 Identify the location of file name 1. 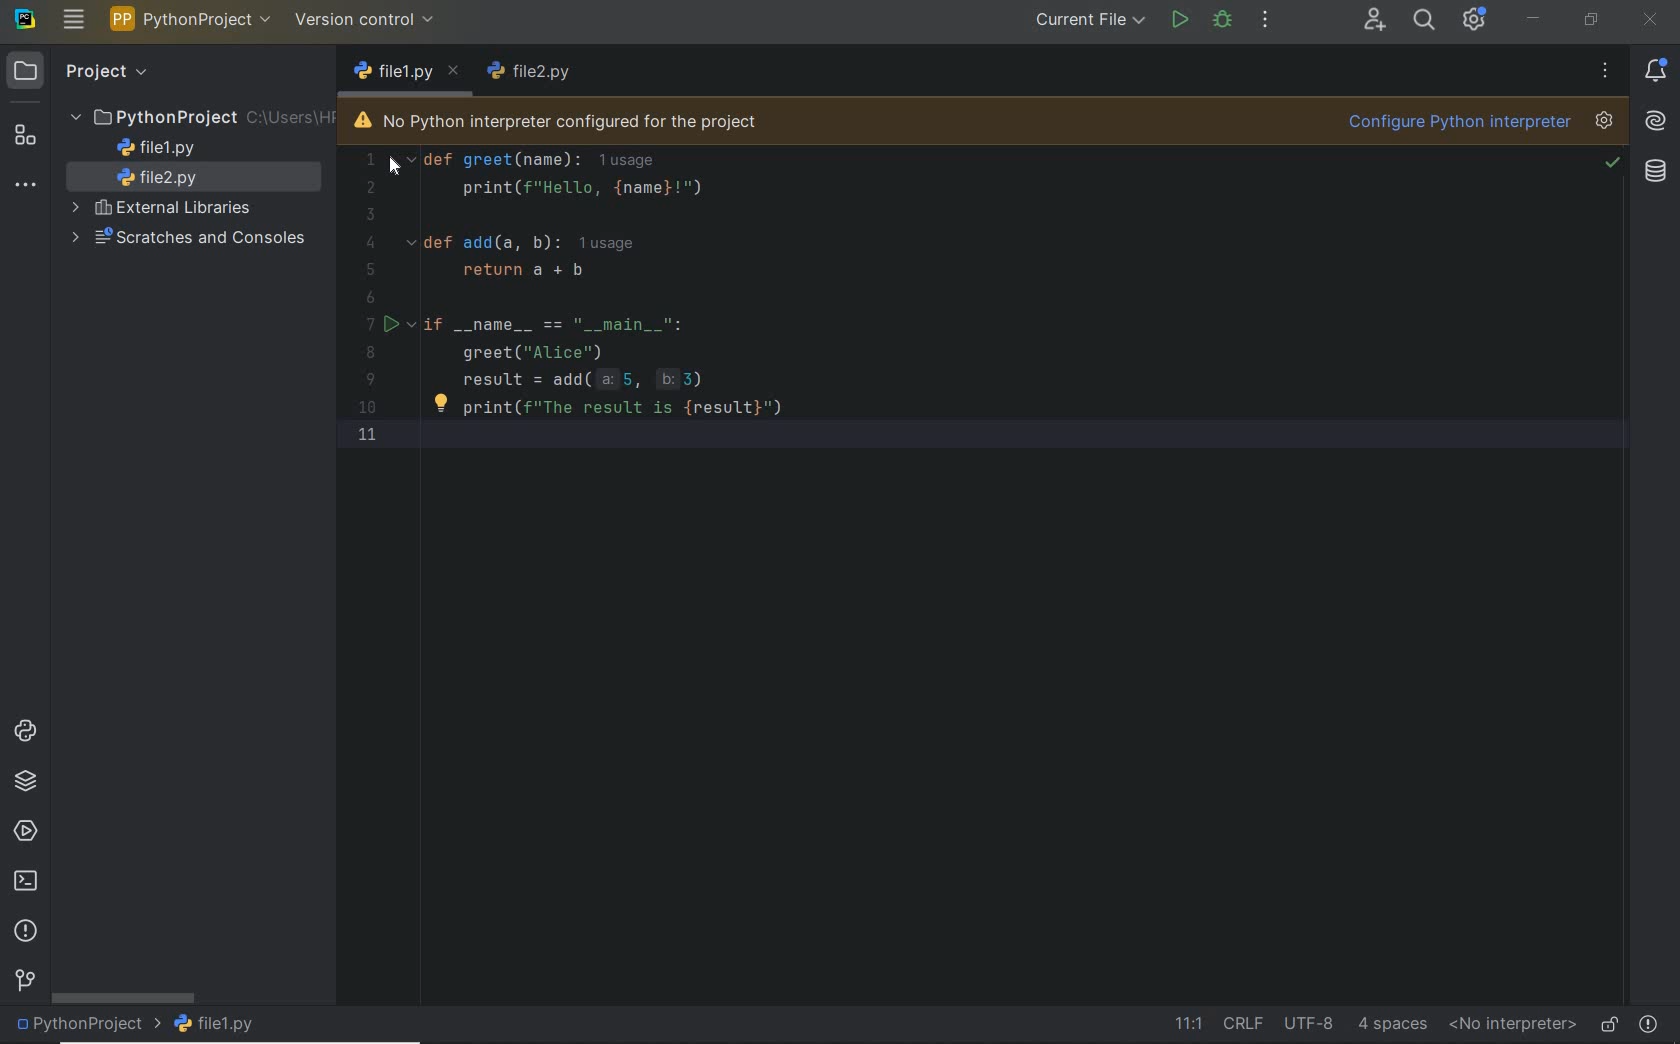
(158, 148).